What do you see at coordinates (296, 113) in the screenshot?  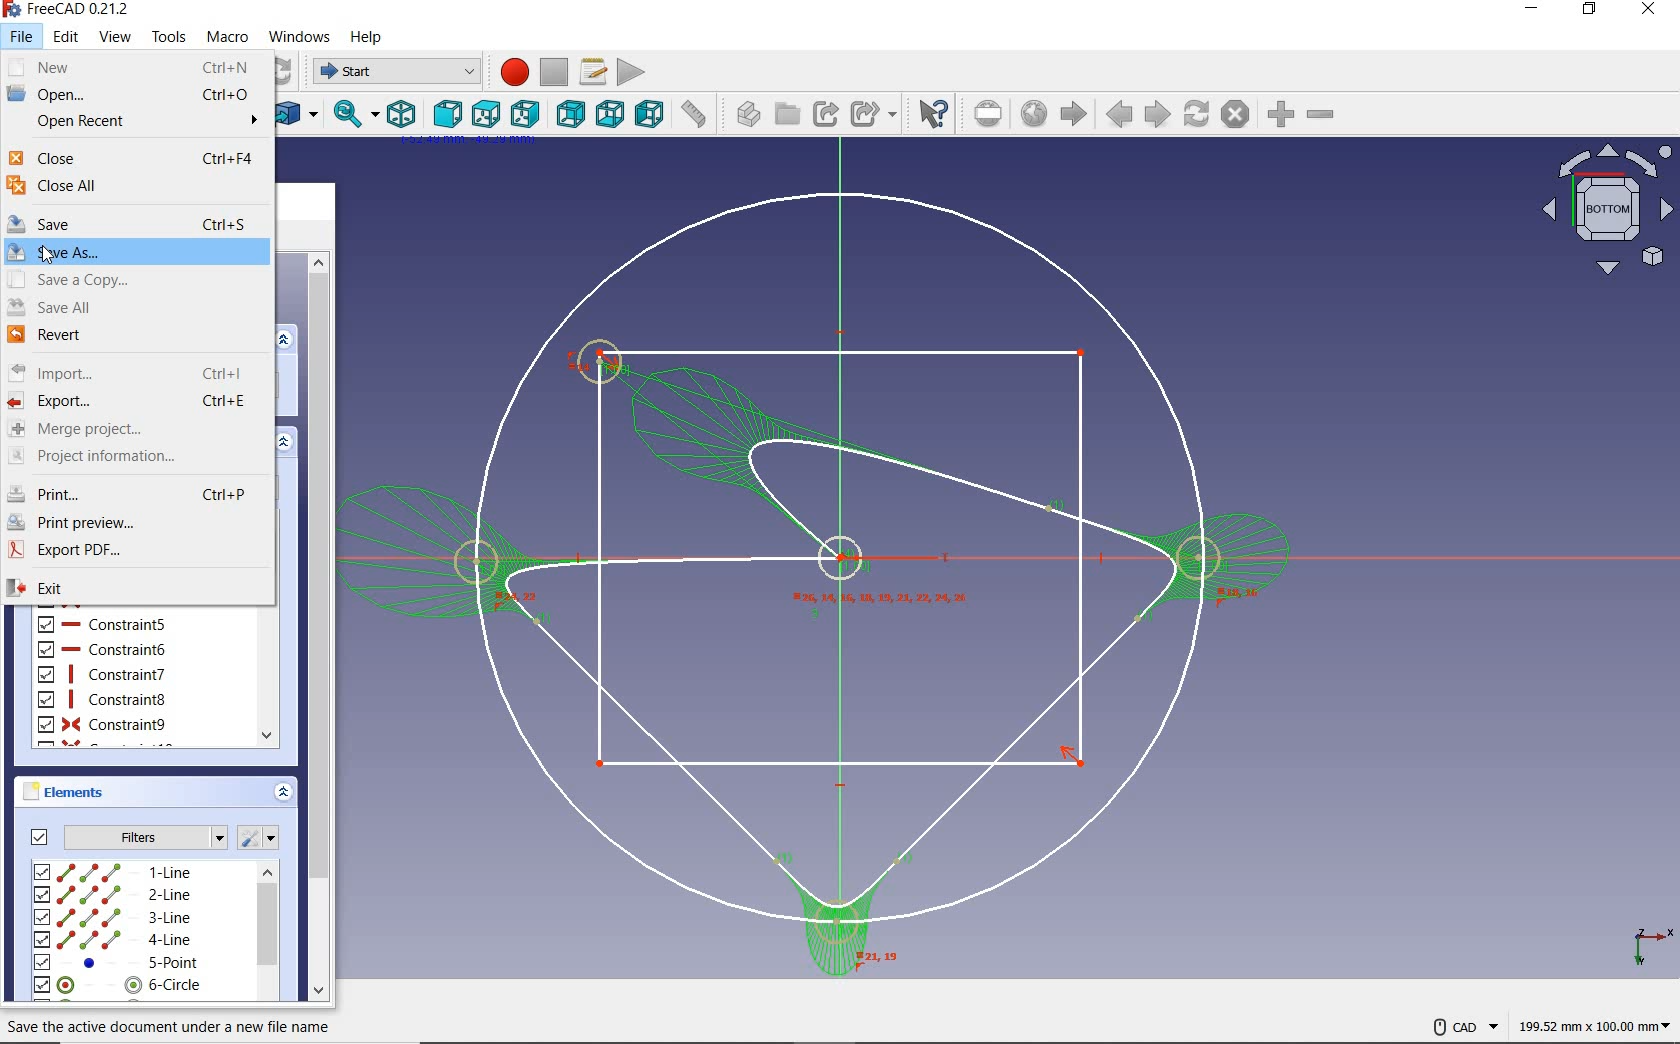 I see `go tolinked object` at bounding box center [296, 113].